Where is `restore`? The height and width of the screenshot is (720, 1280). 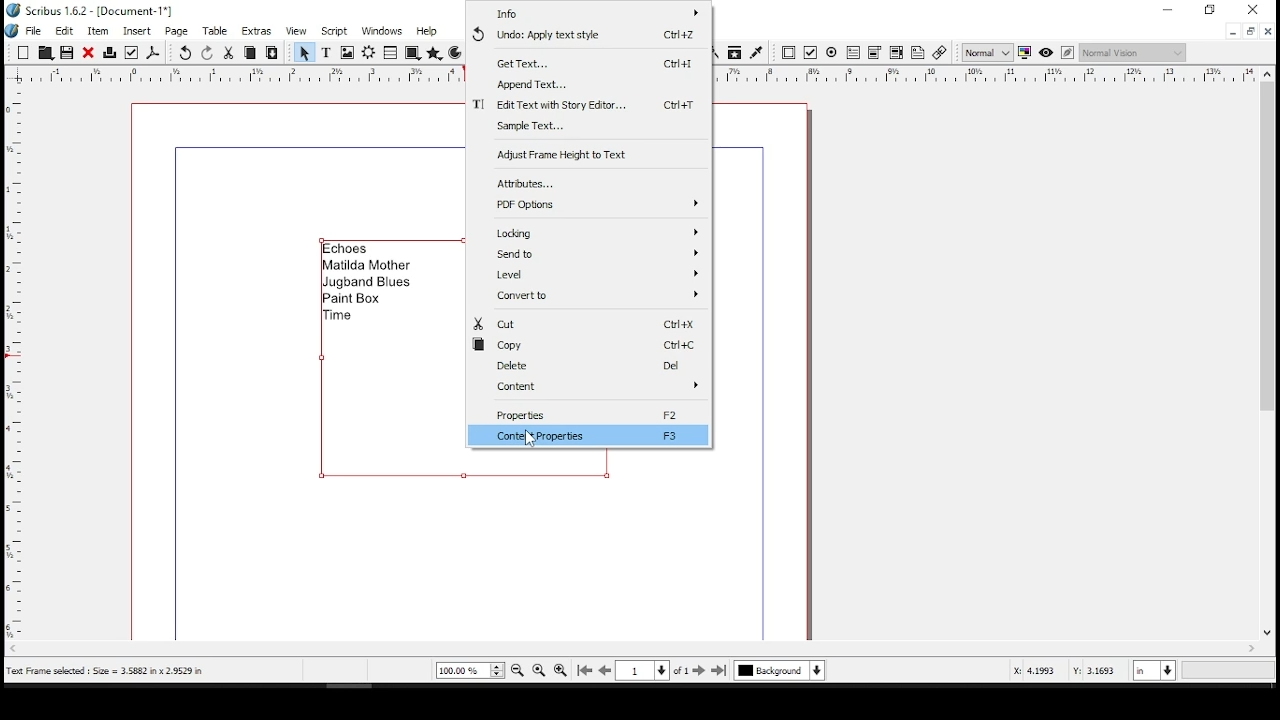 restore is located at coordinates (1211, 10).